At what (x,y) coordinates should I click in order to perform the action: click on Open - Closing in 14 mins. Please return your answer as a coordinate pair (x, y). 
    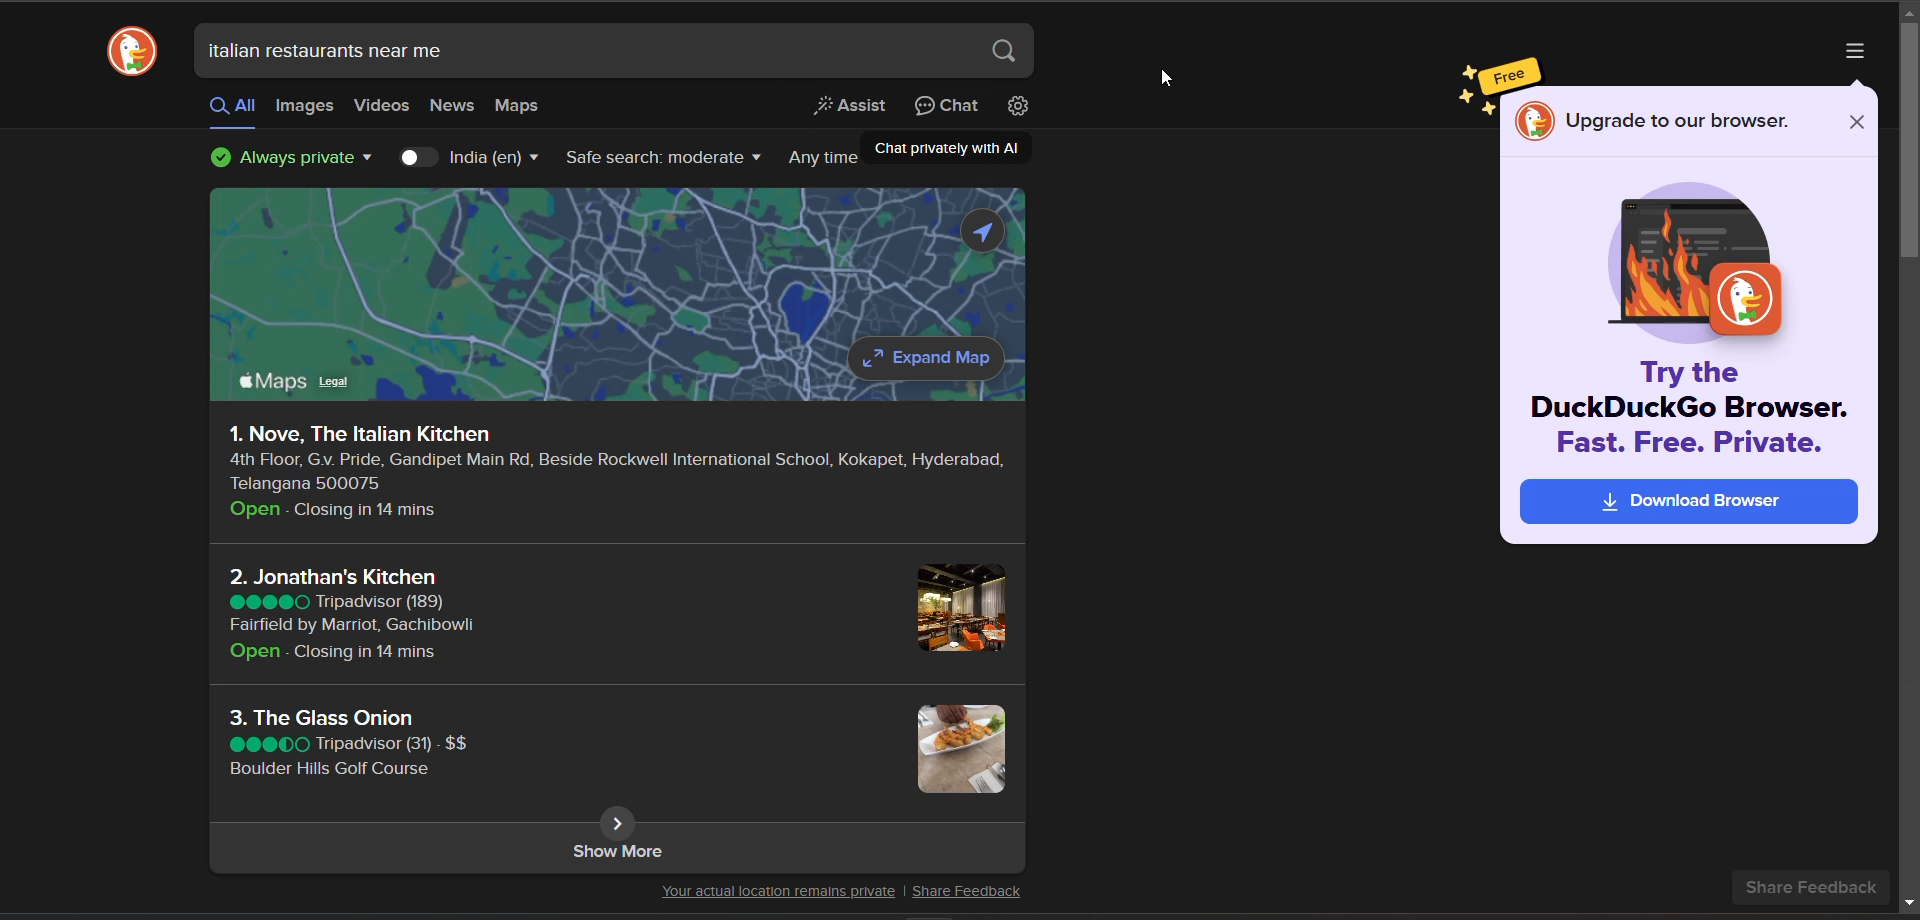
    Looking at the image, I should click on (330, 652).